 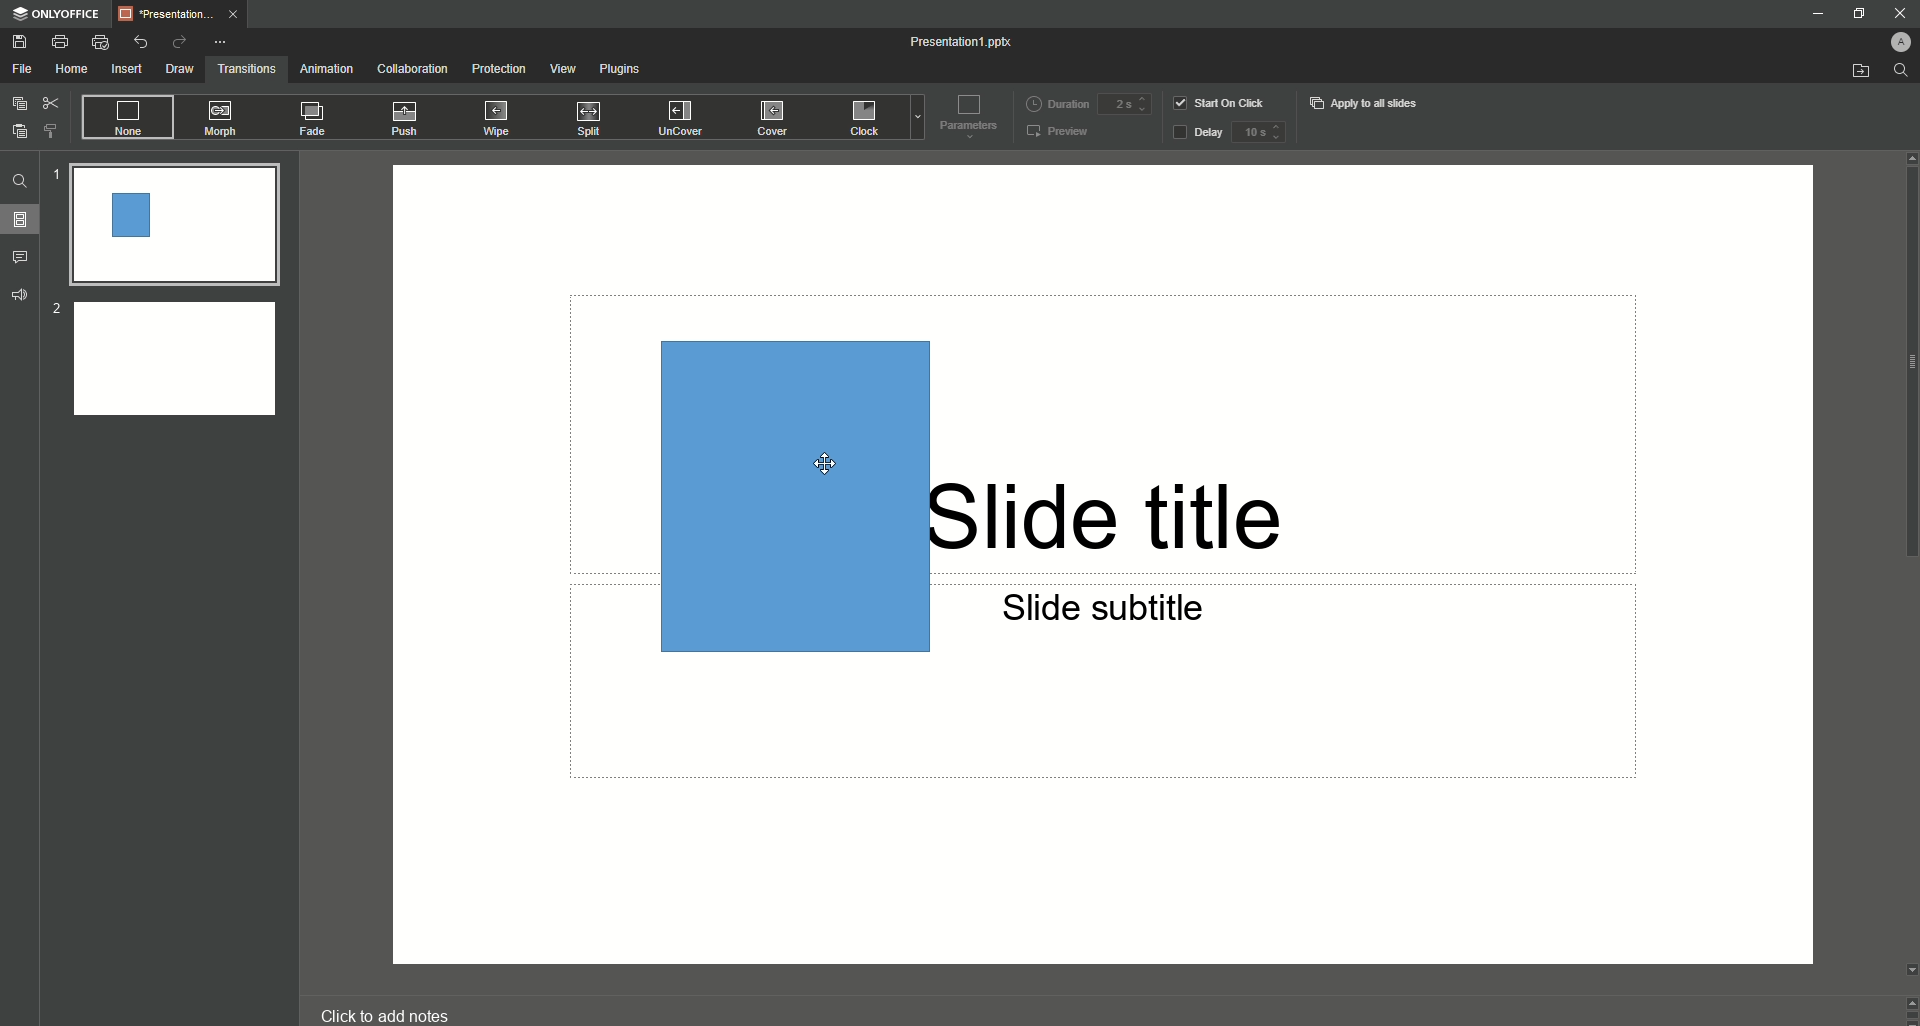 I want to click on Paste, so click(x=19, y=131).